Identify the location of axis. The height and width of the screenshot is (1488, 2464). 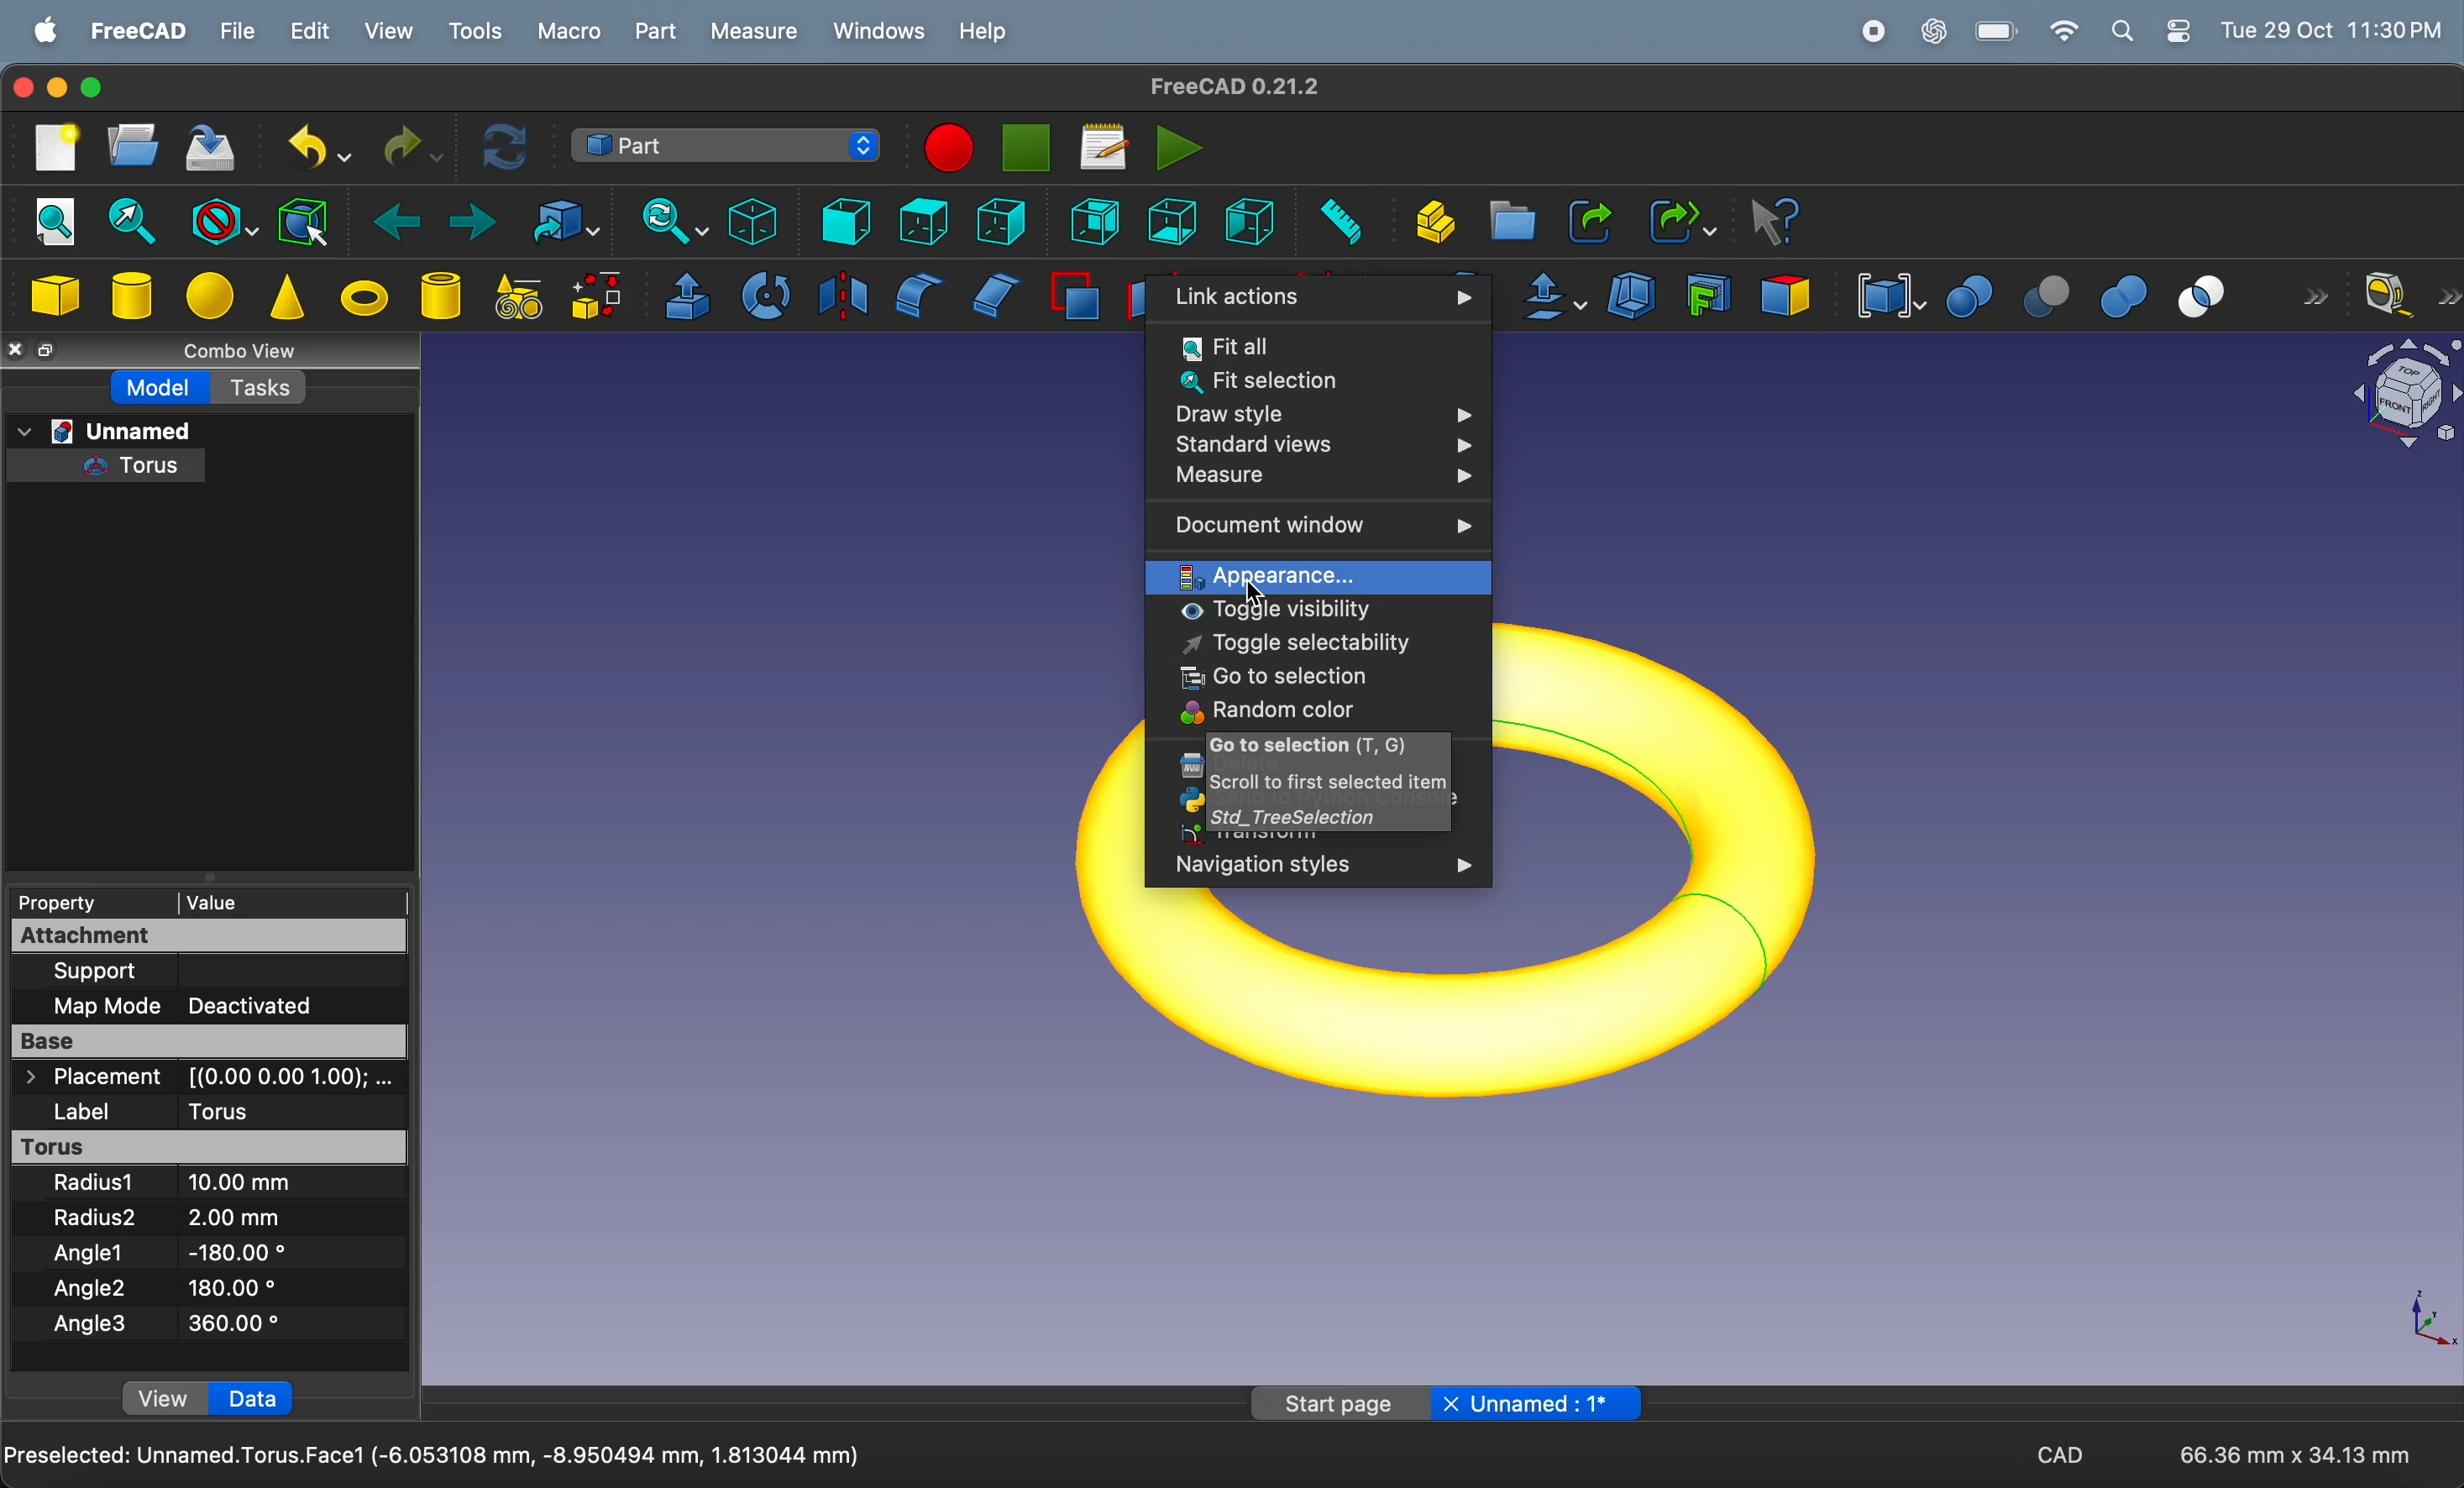
(2429, 1319).